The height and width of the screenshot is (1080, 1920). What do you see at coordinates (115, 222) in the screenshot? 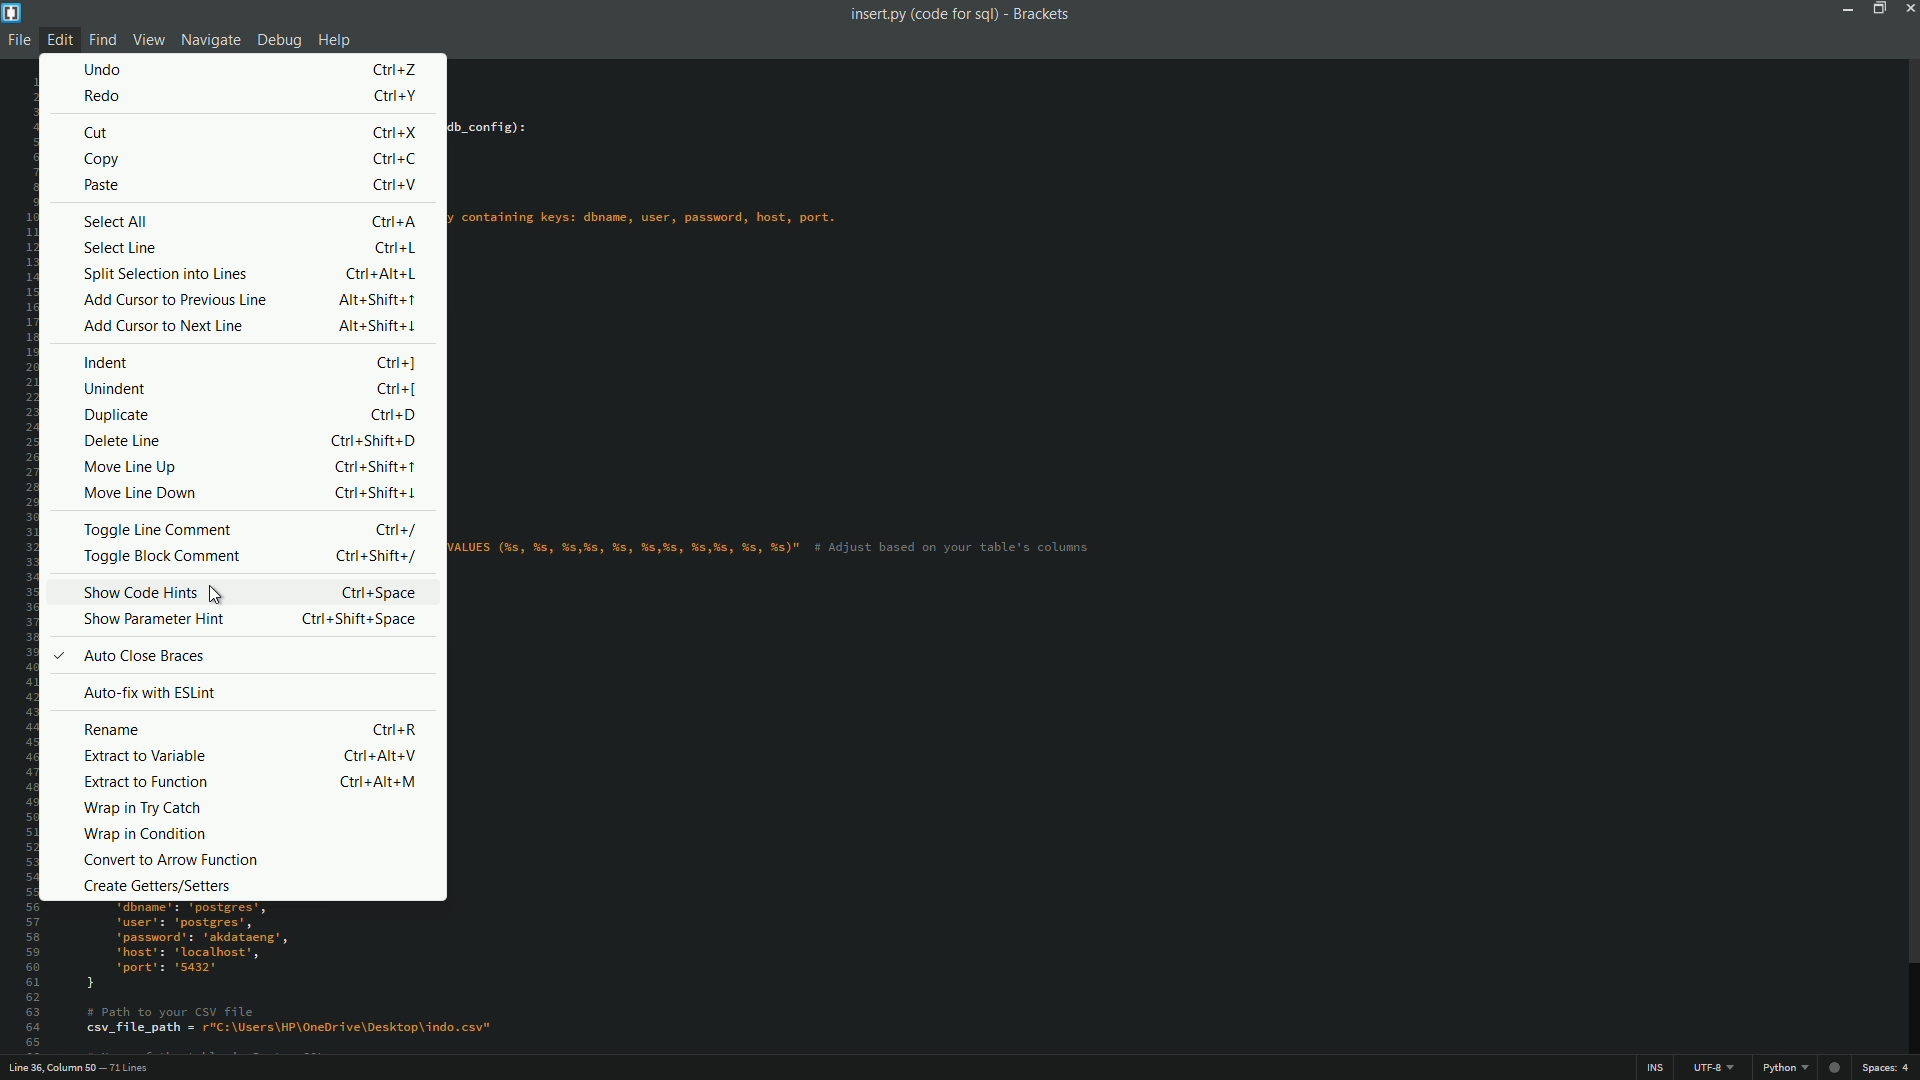
I see `select all` at bounding box center [115, 222].